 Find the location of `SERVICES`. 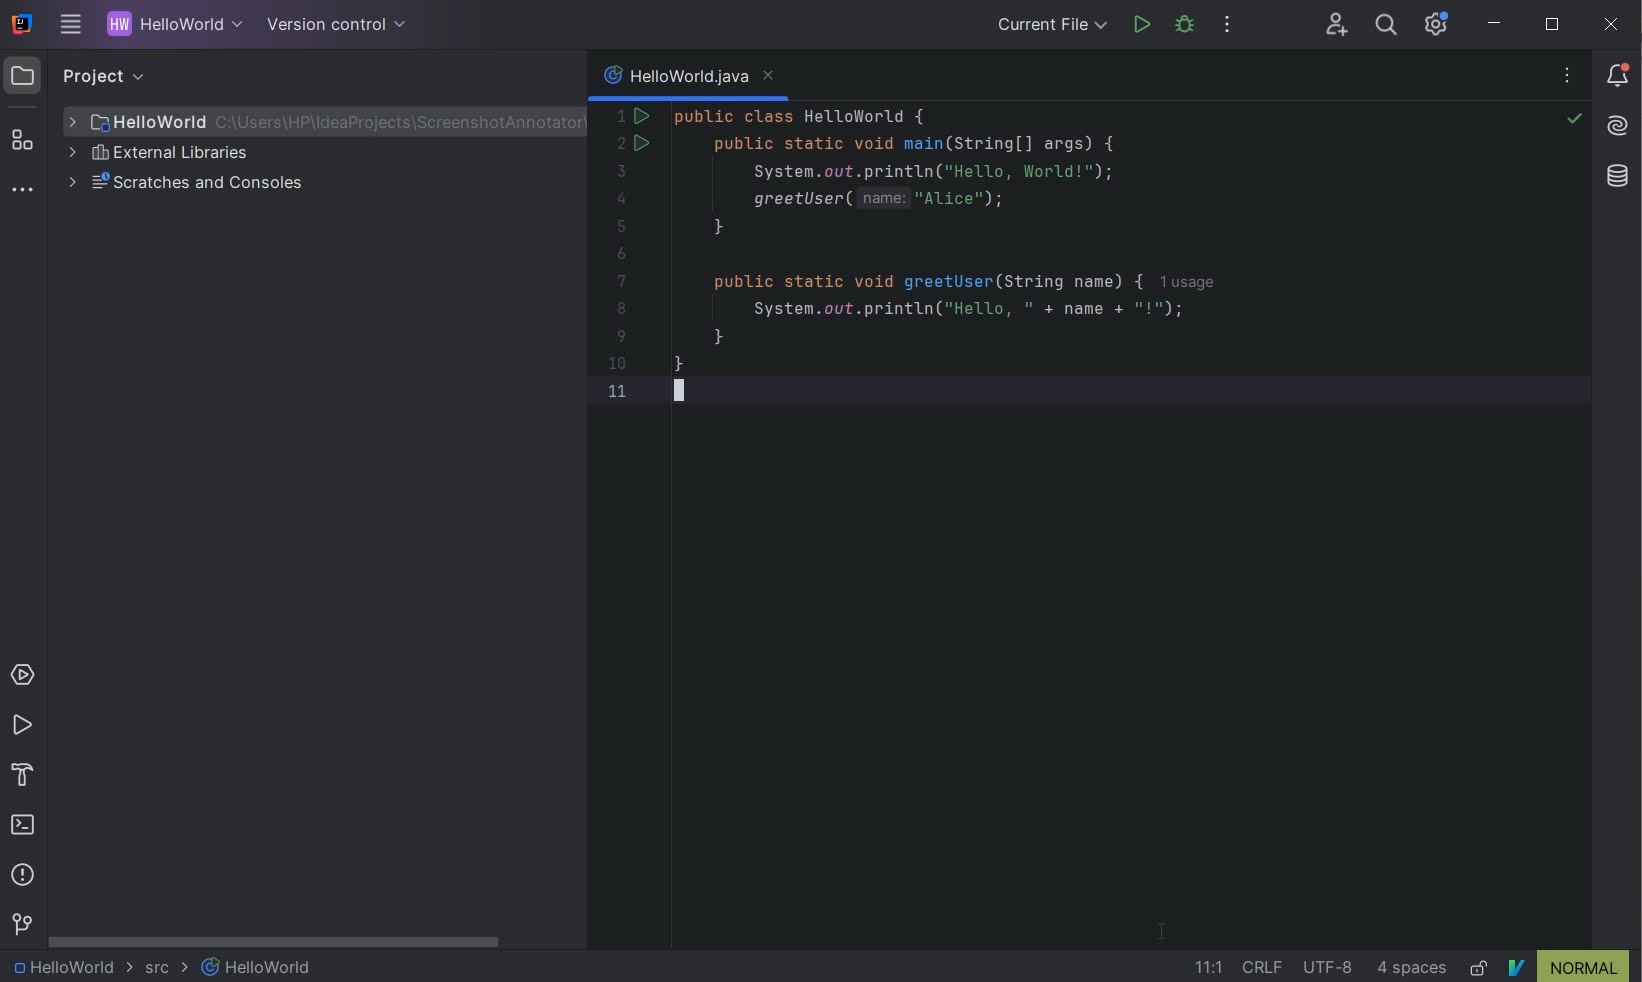

SERVICES is located at coordinates (23, 676).